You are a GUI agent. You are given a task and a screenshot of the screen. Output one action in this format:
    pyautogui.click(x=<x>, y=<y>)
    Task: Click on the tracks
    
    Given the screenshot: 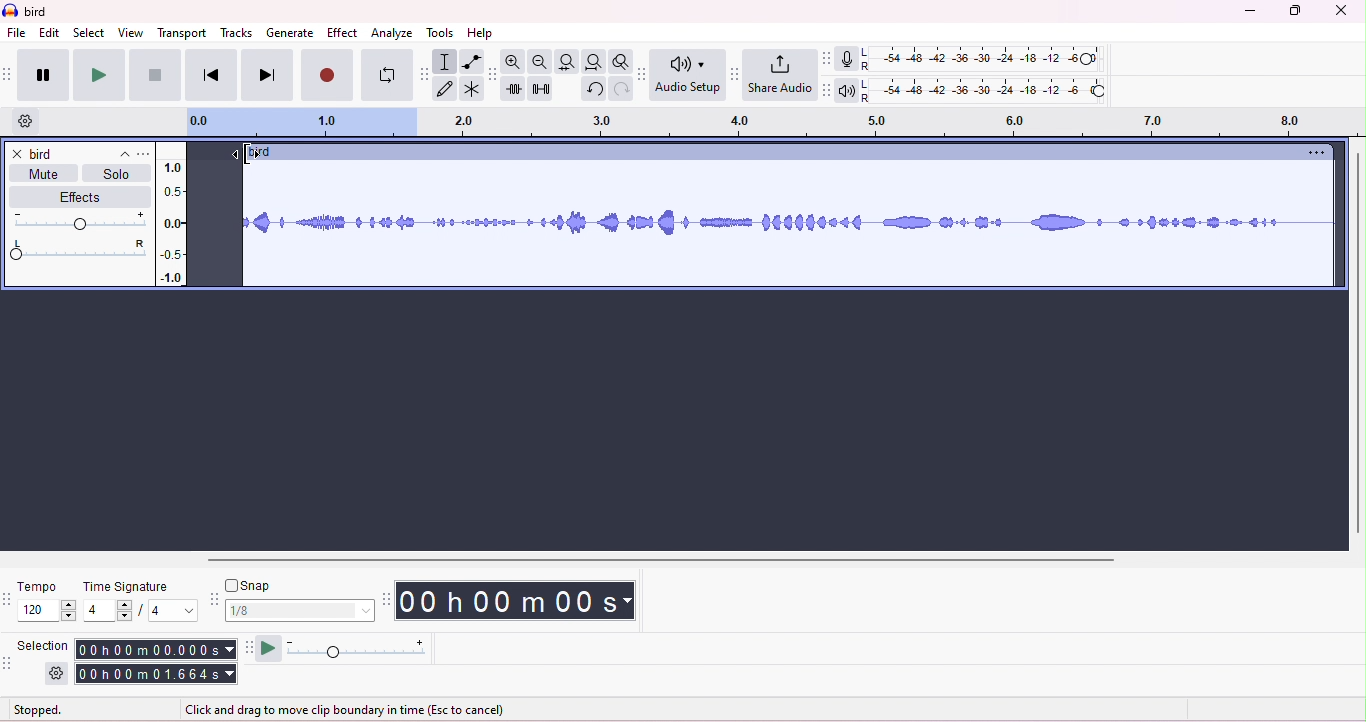 What is the action you would take?
    pyautogui.click(x=237, y=34)
    